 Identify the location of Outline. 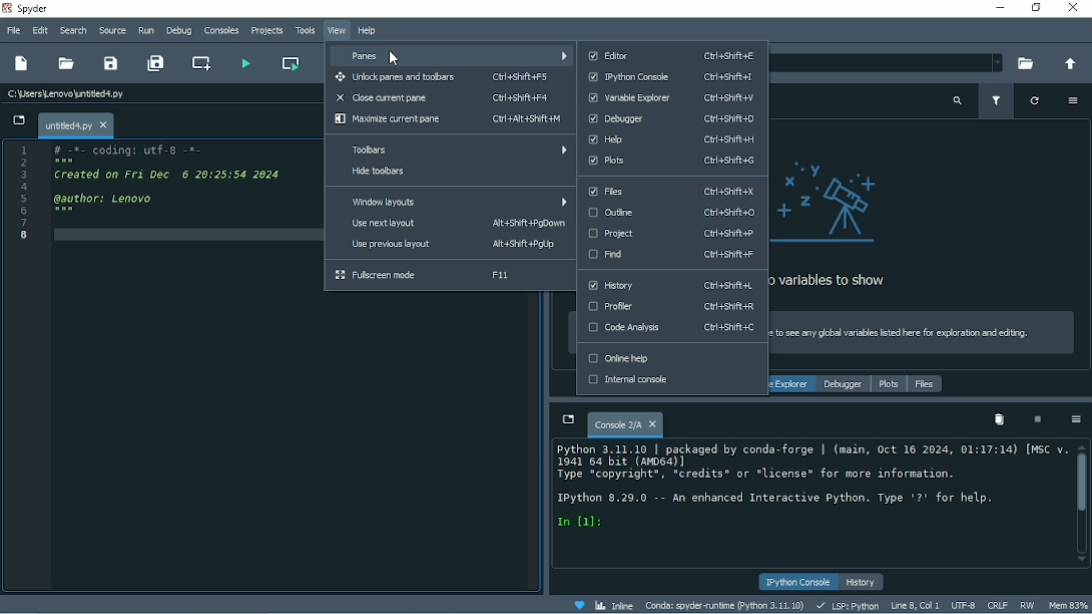
(677, 212).